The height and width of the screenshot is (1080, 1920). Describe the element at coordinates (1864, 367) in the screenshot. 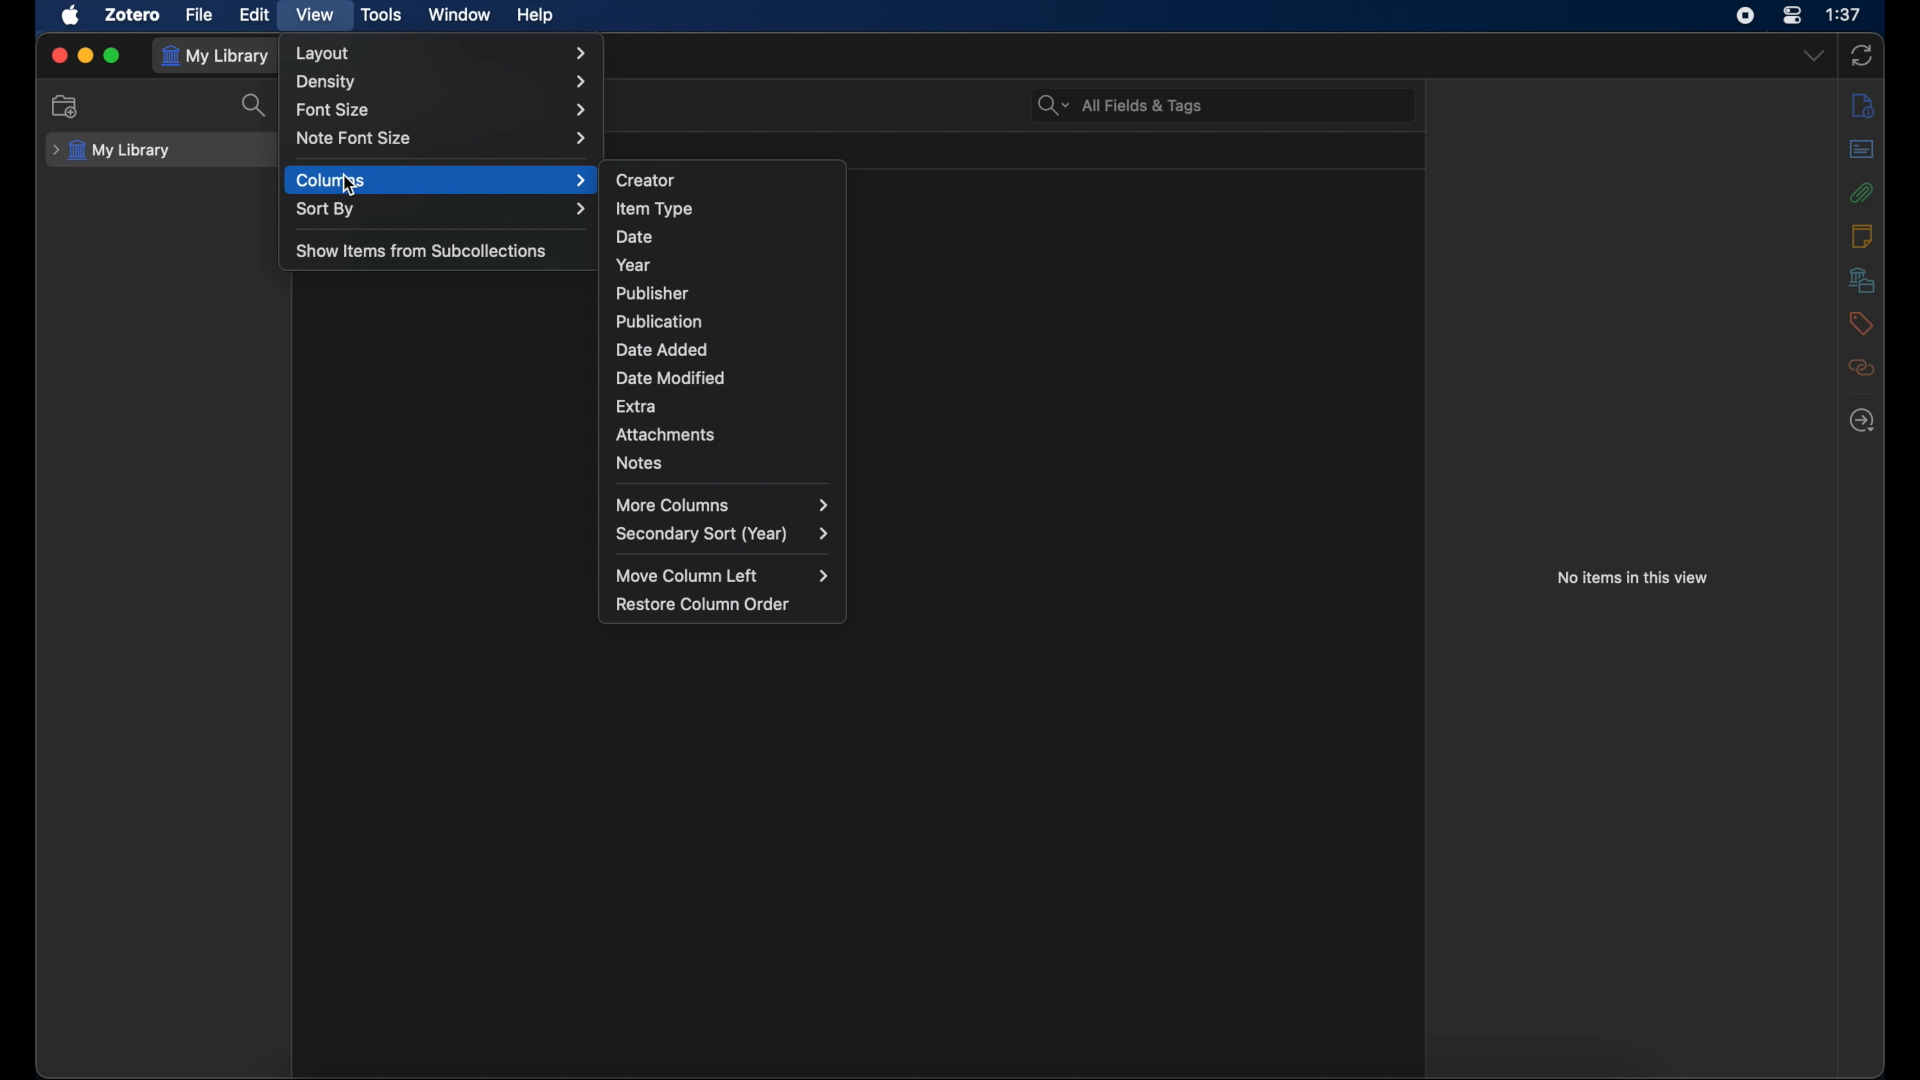

I see `related` at that location.